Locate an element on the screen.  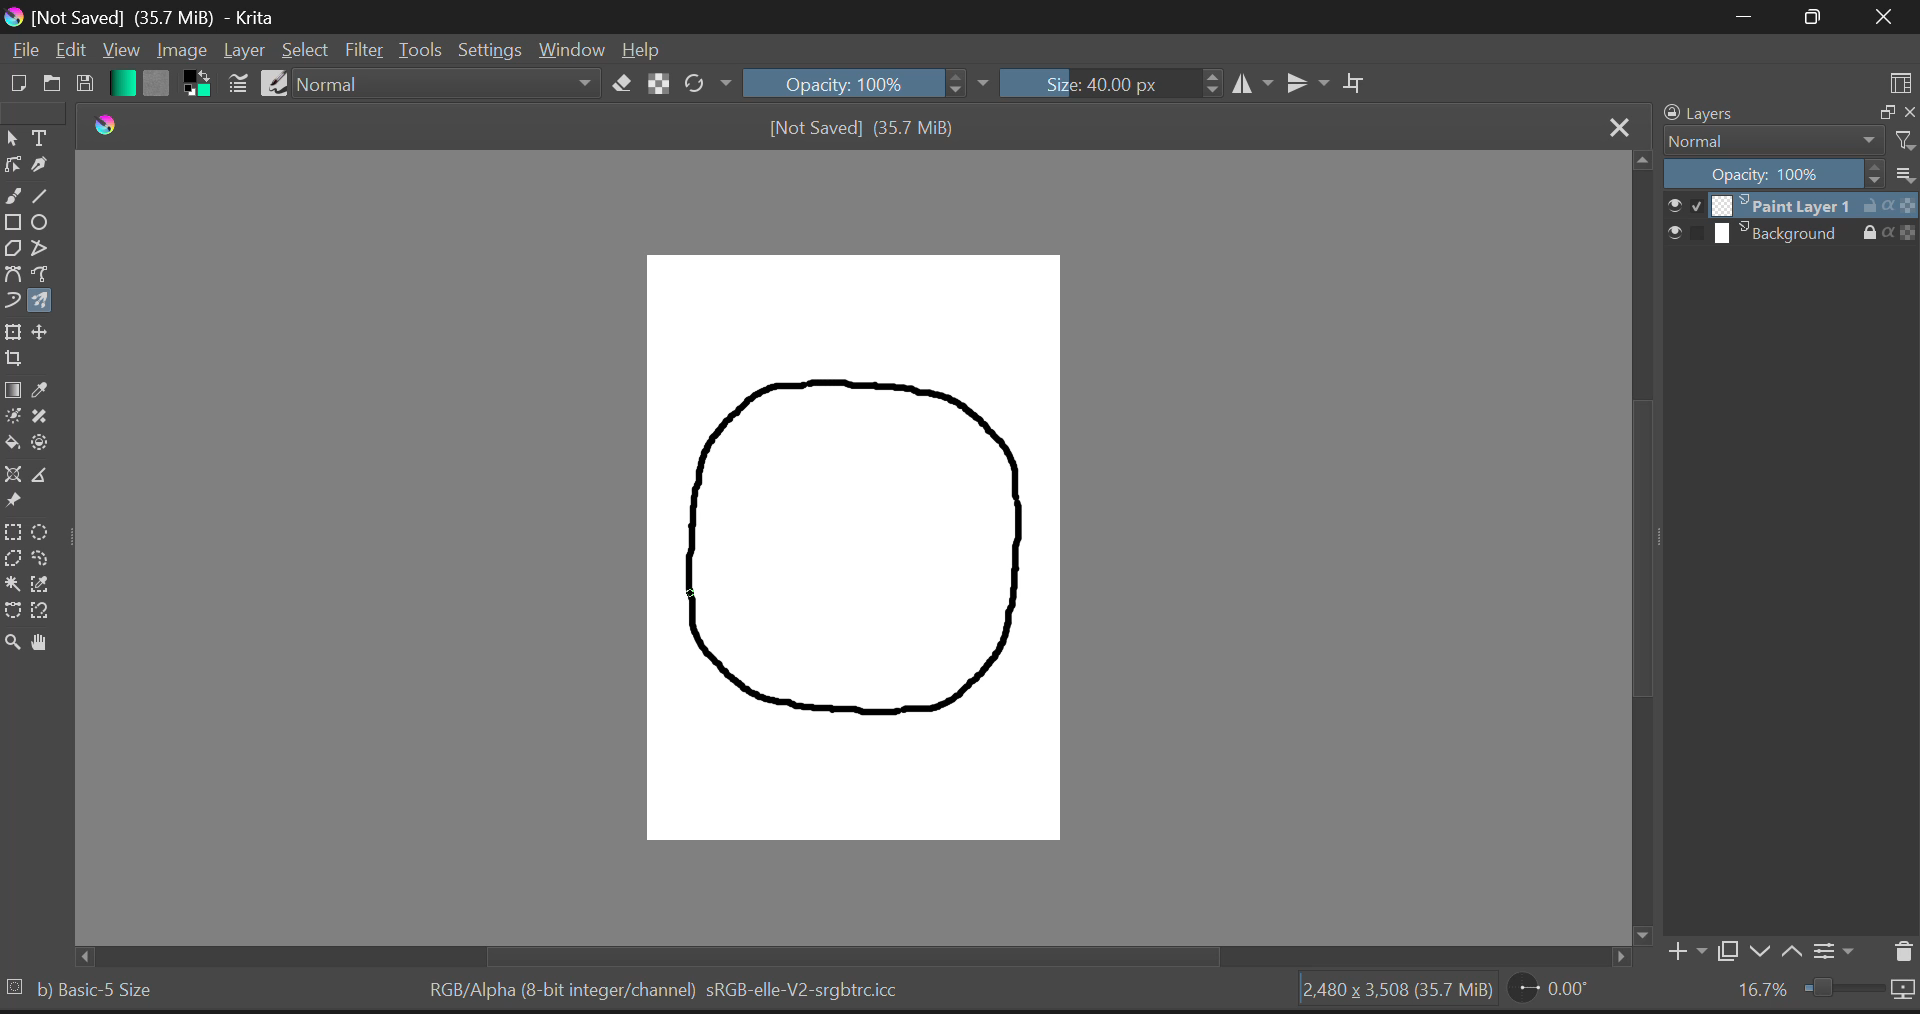
Vertical Mirror Flip is located at coordinates (1255, 84).